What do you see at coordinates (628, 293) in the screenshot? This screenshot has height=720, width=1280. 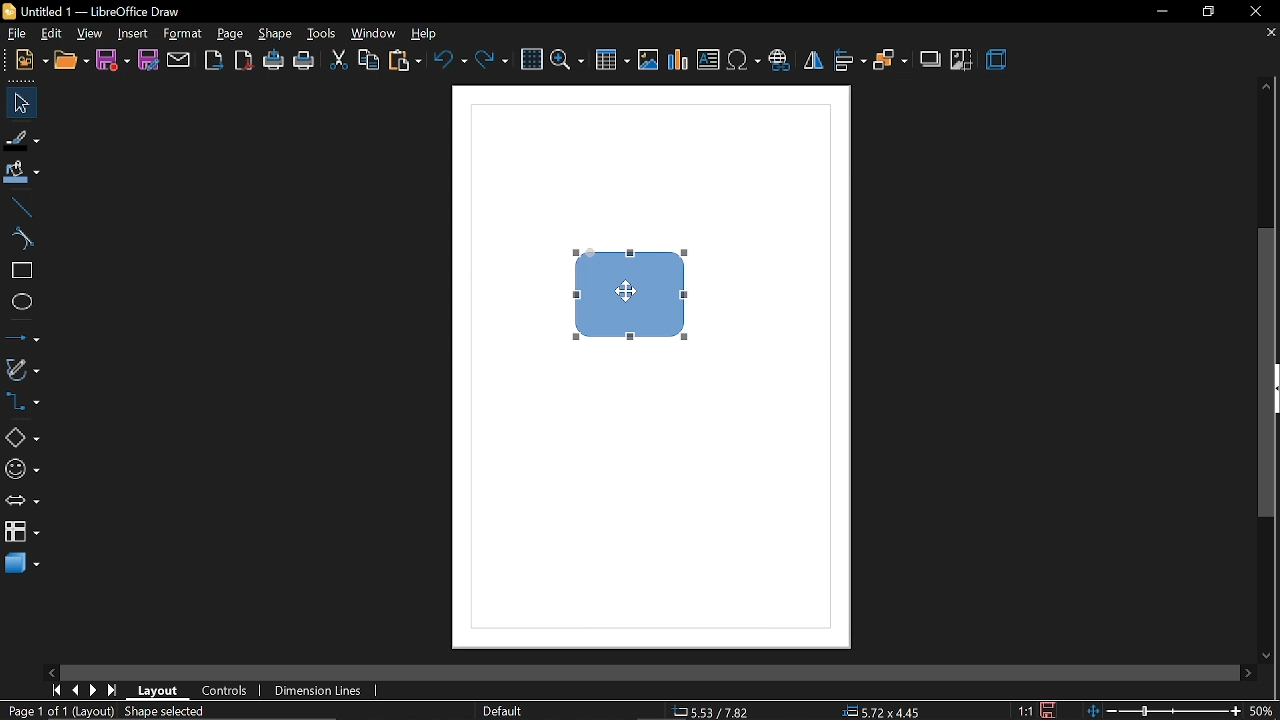 I see `Current Diagram` at bounding box center [628, 293].